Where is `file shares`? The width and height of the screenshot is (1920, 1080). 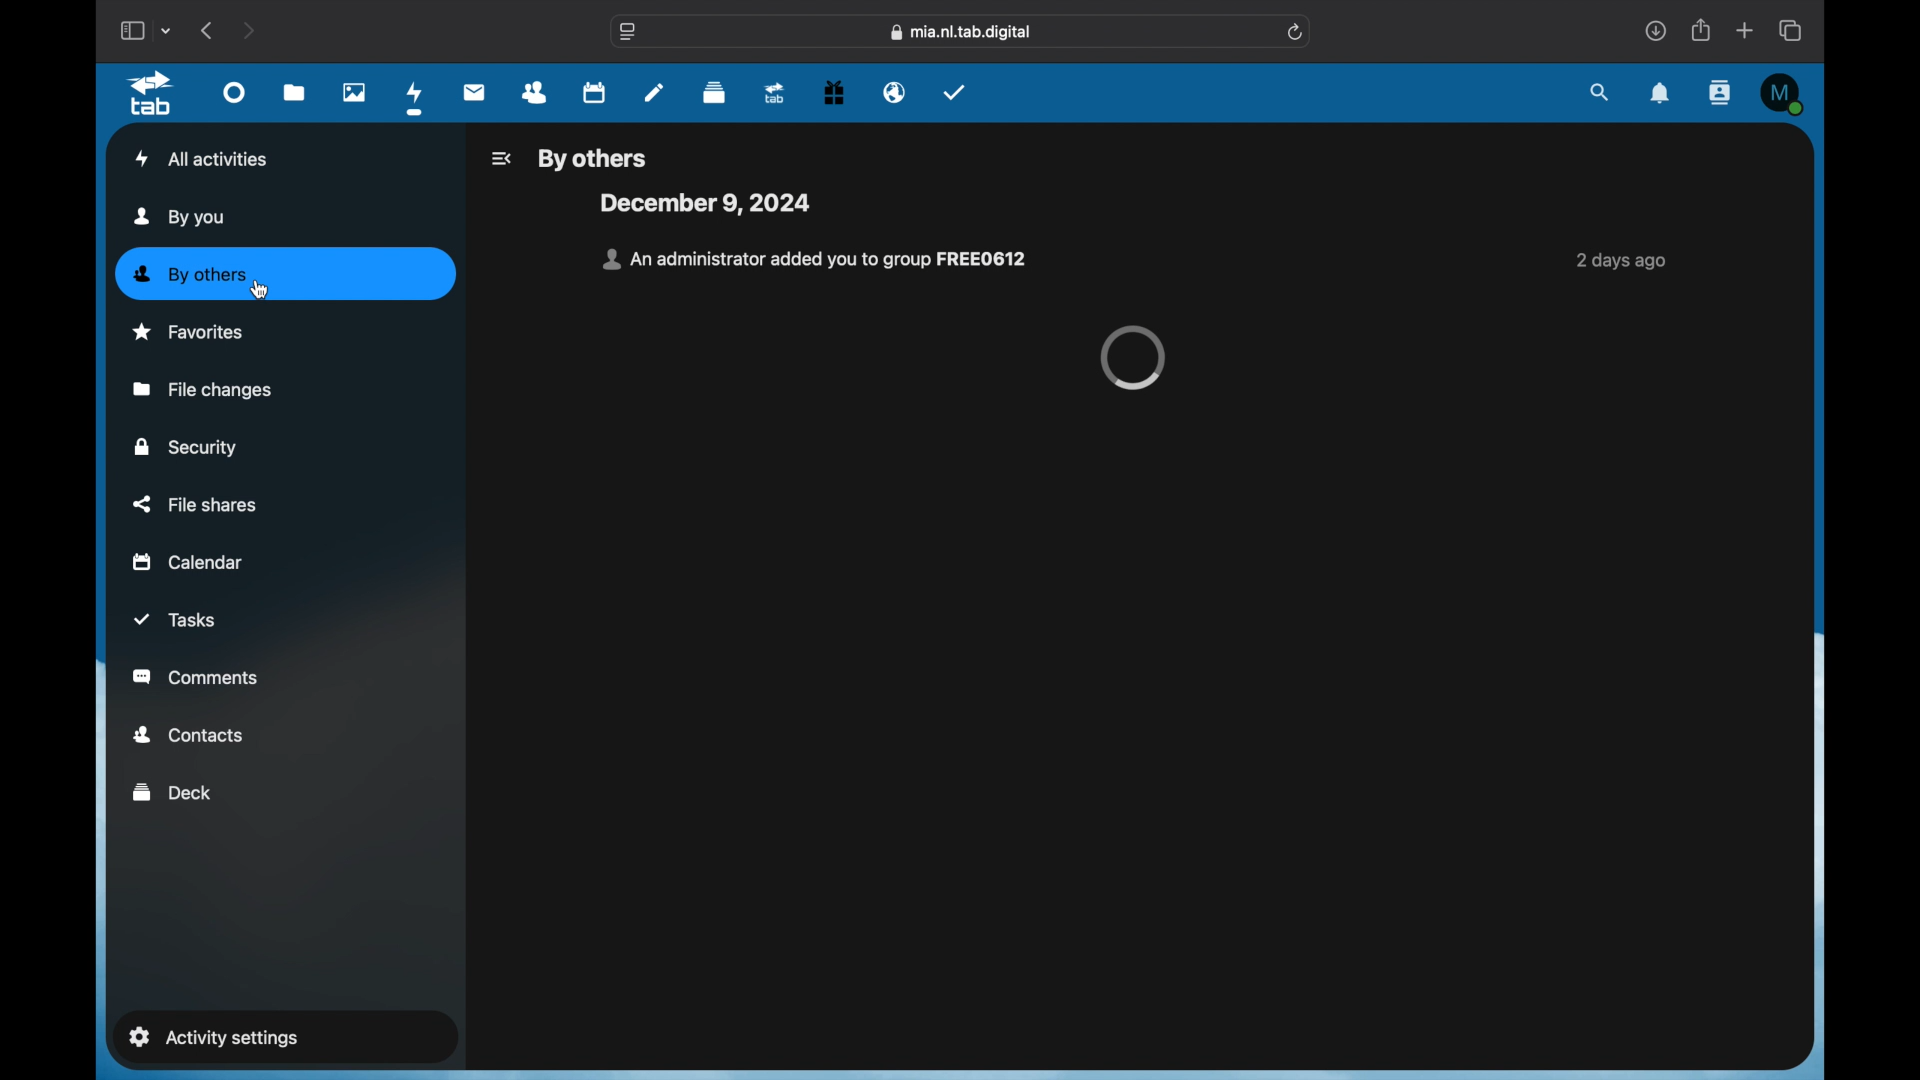 file shares is located at coordinates (196, 505).